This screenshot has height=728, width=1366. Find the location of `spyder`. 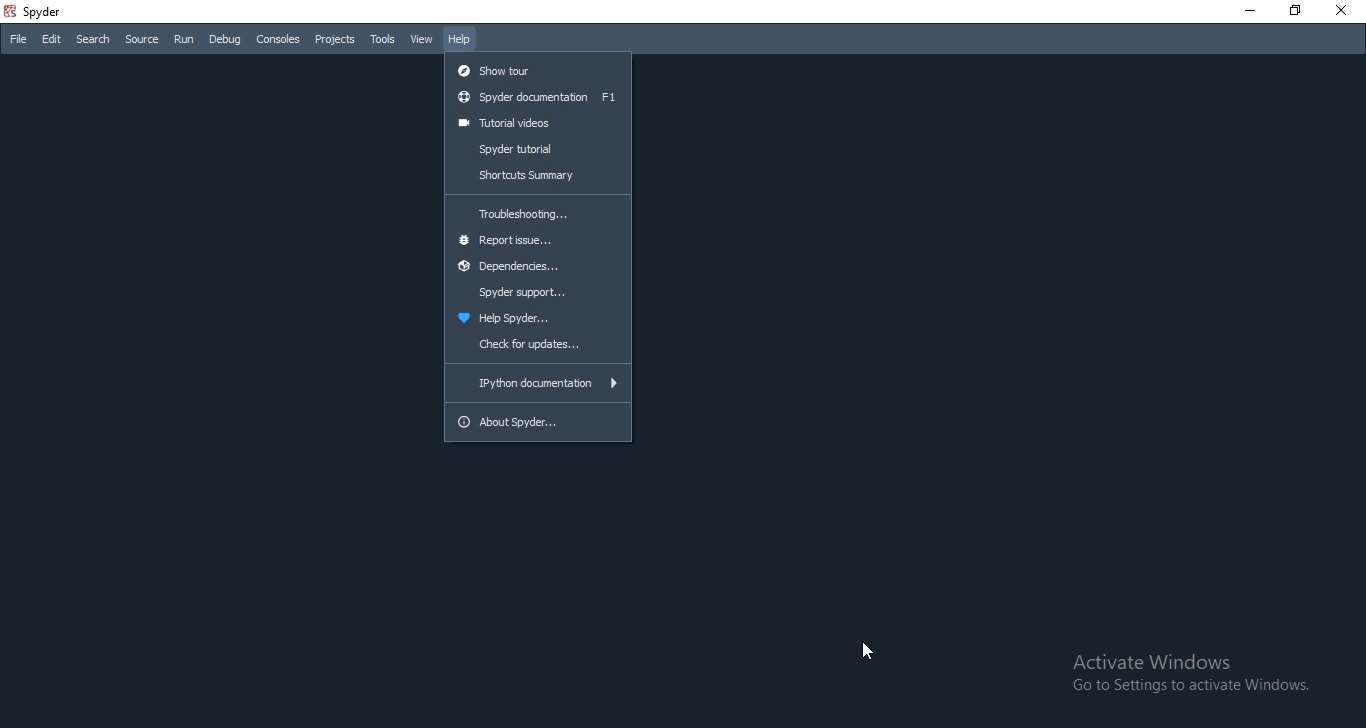

spyder is located at coordinates (41, 12).